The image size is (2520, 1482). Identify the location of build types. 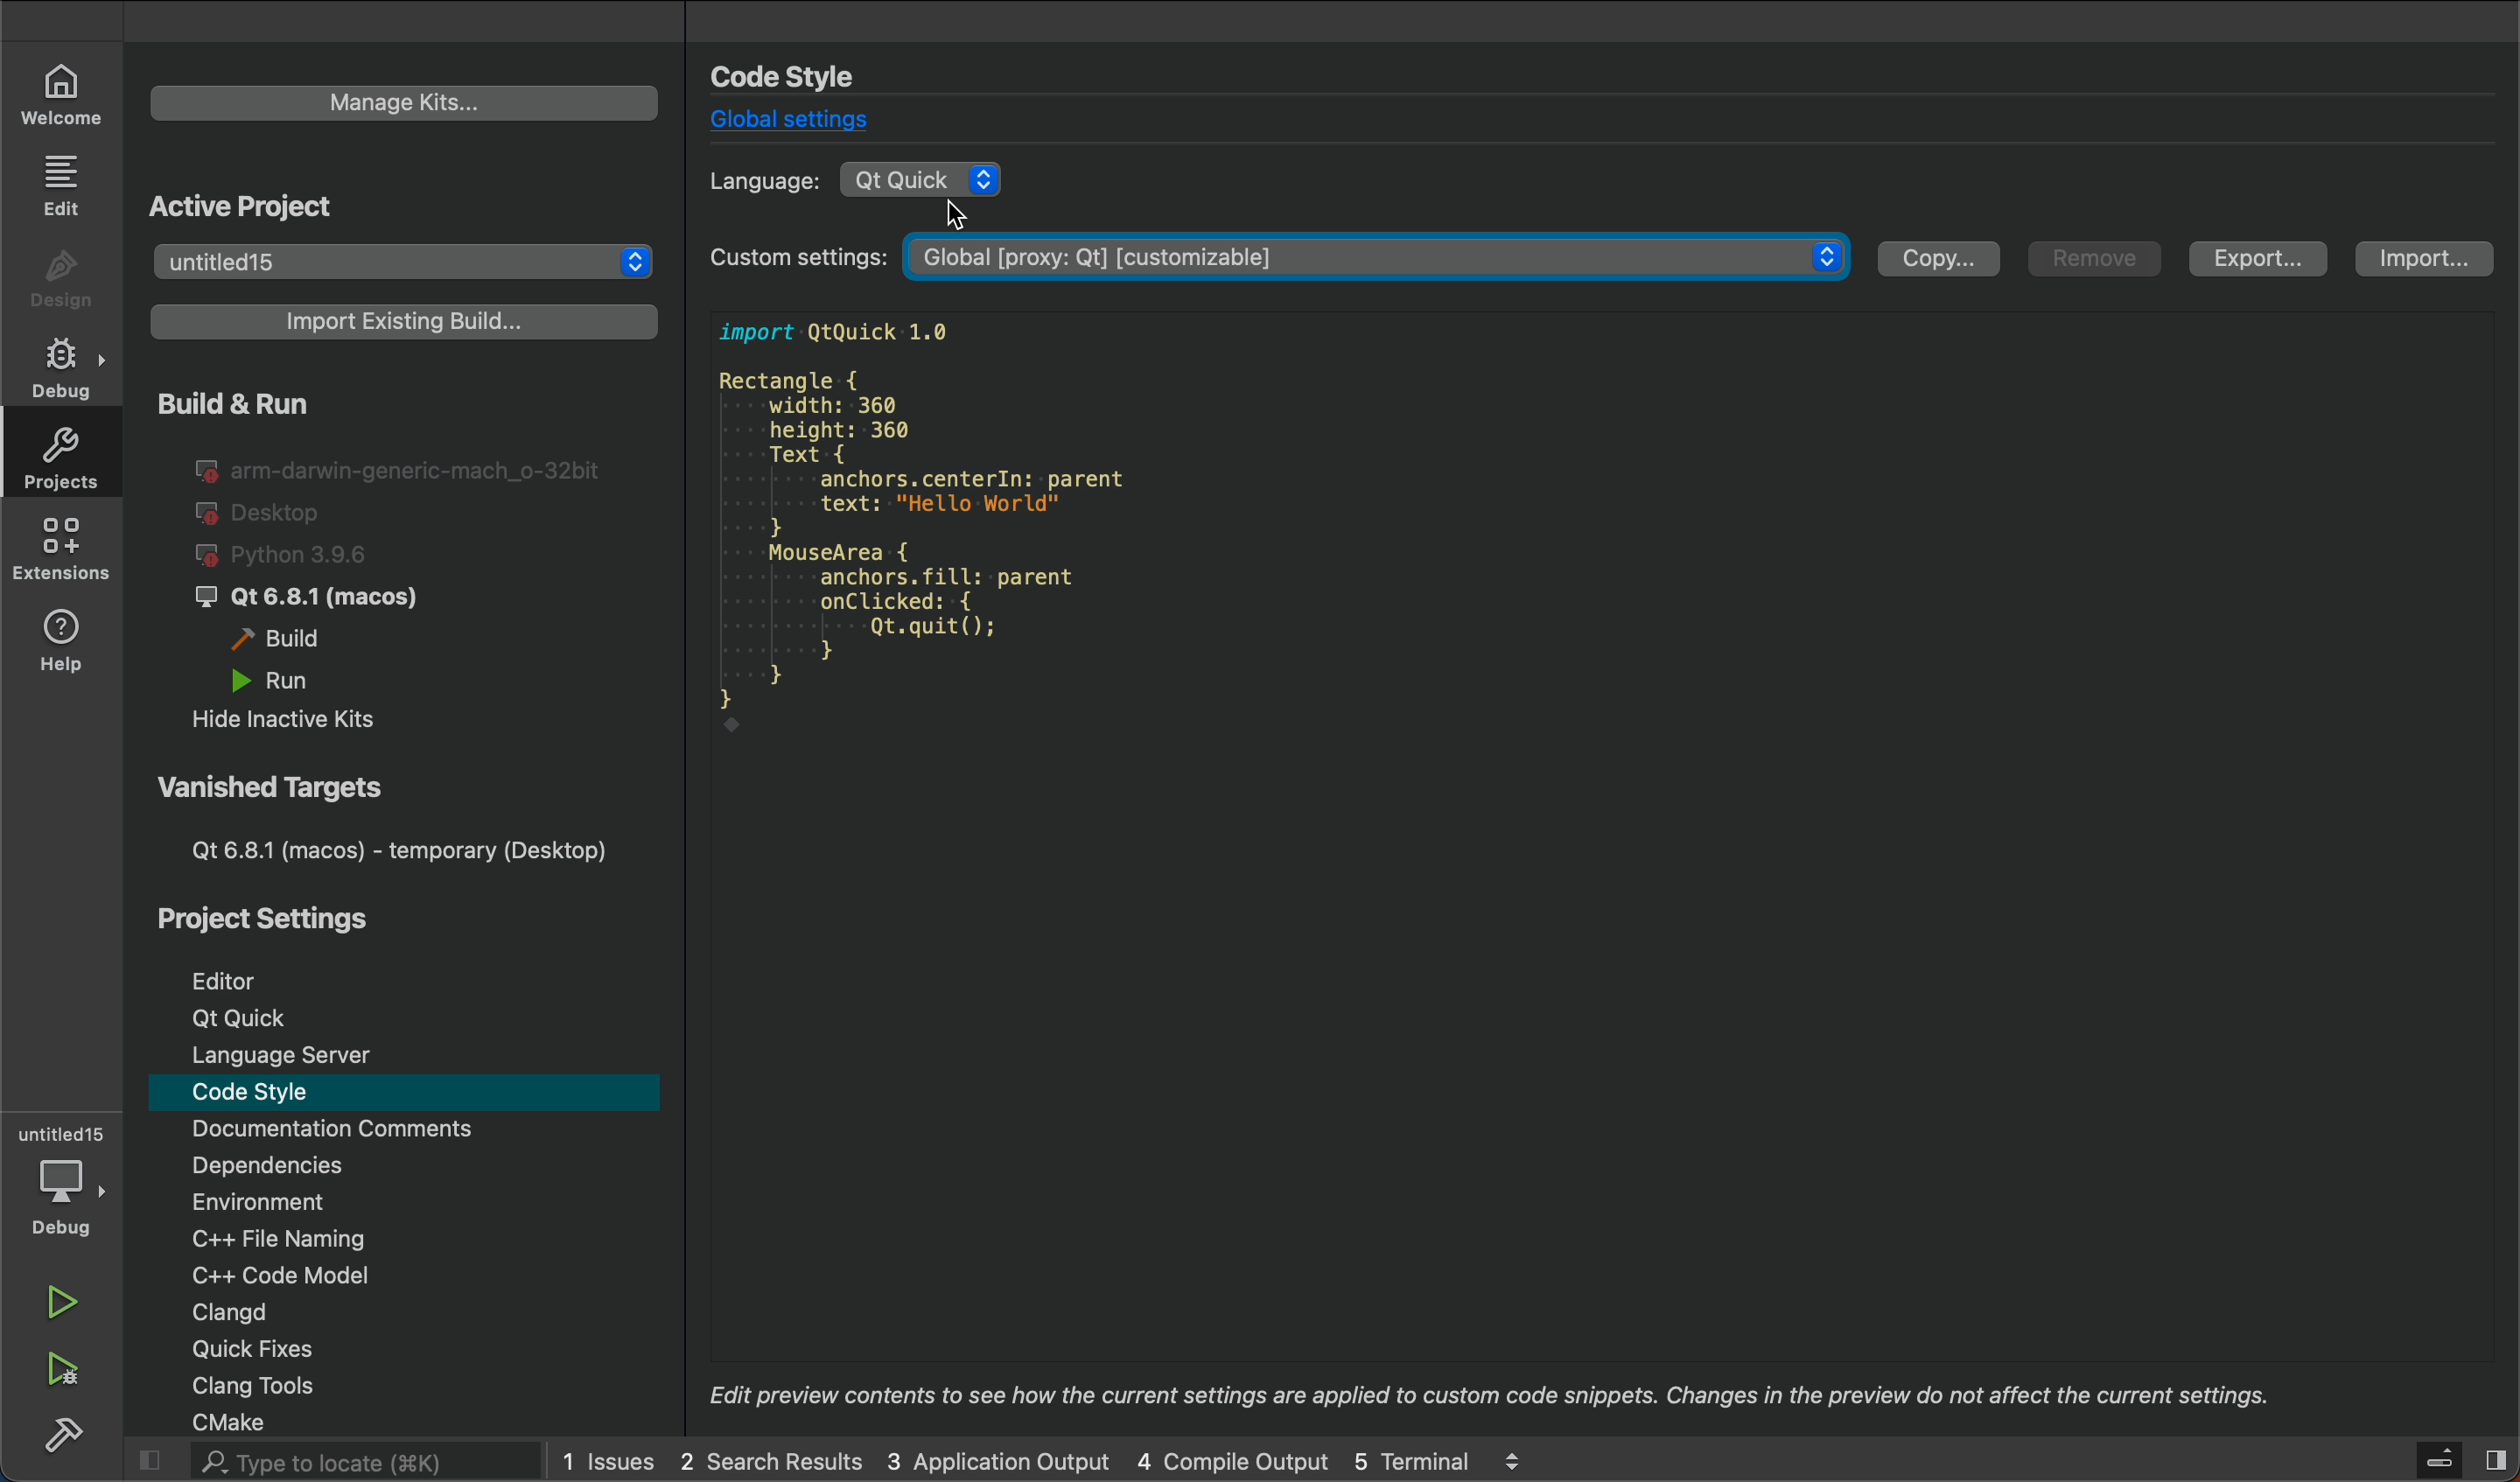
(386, 565).